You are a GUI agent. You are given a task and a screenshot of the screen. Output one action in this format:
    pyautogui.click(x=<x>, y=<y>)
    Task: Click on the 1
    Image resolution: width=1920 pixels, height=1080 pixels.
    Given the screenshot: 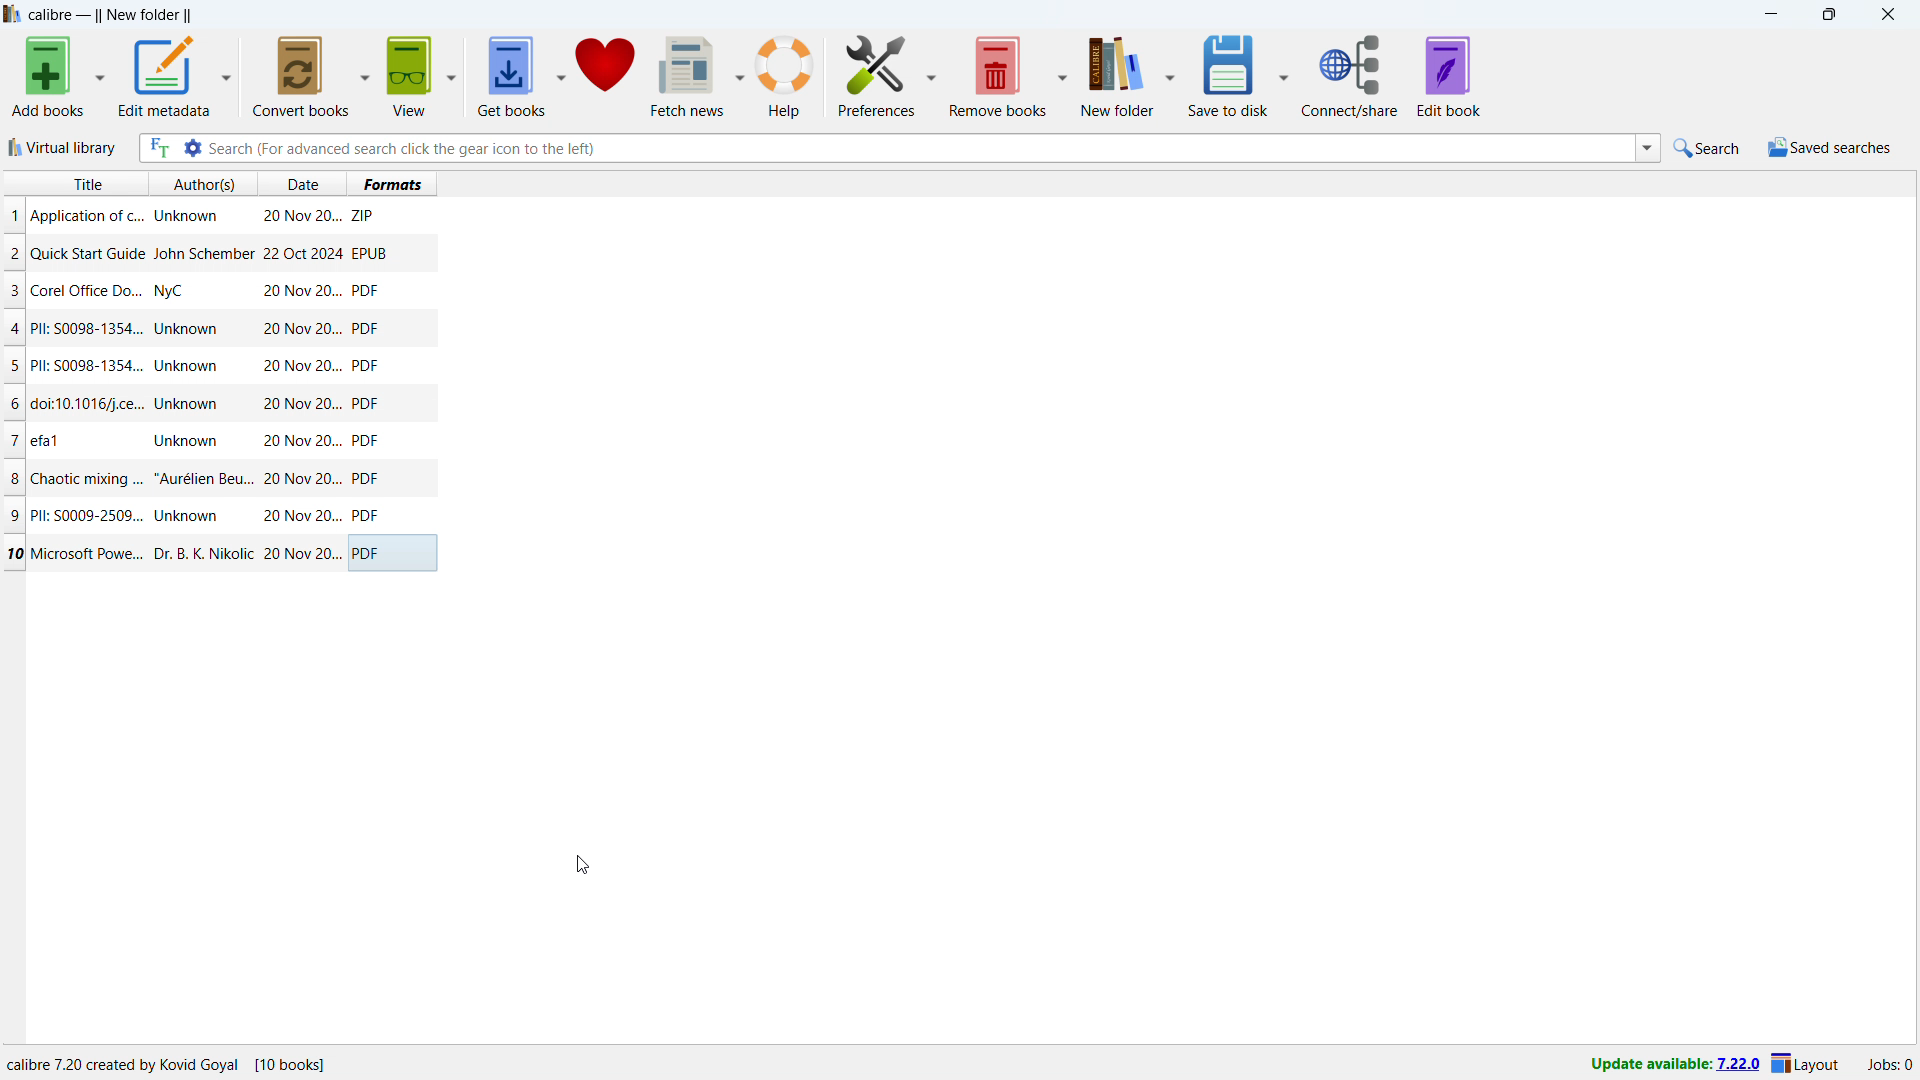 What is the action you would take?
    pyautogui.click(x=14, y=216)
    